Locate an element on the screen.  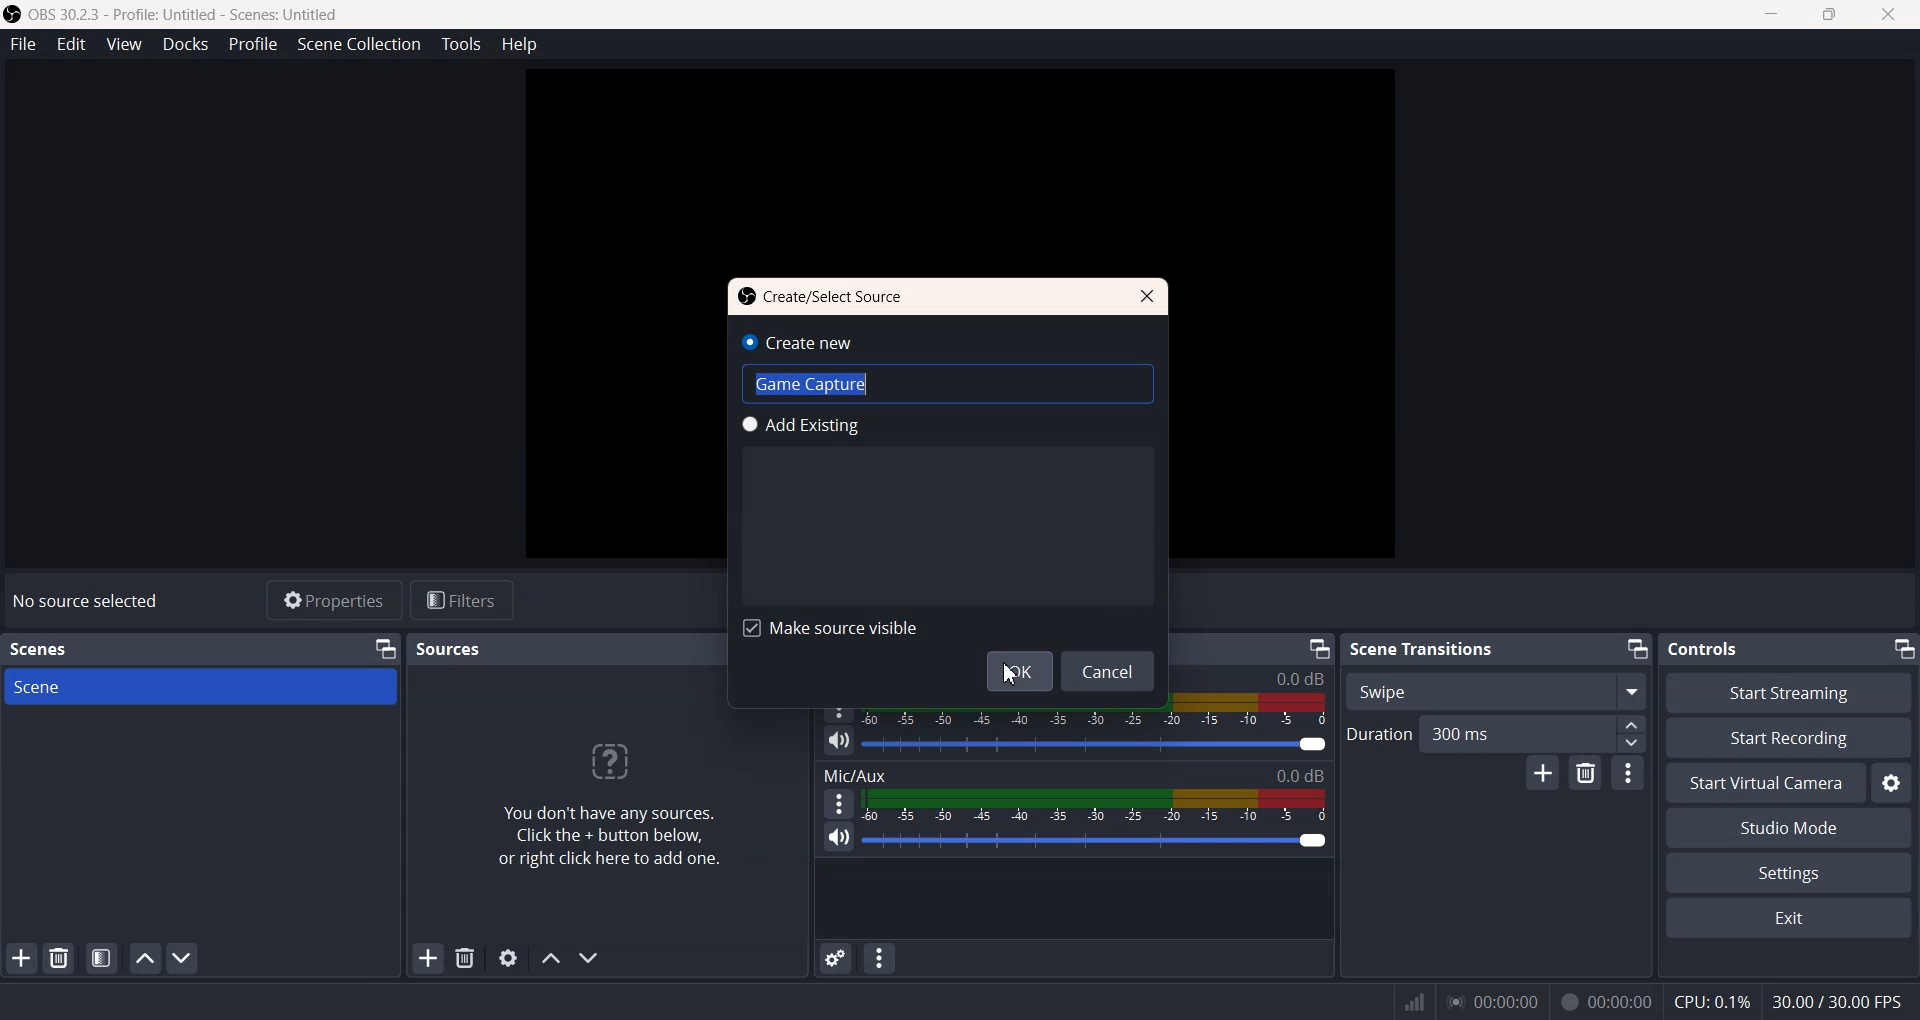
Move Scene Down is located at coordinates (184, 958).